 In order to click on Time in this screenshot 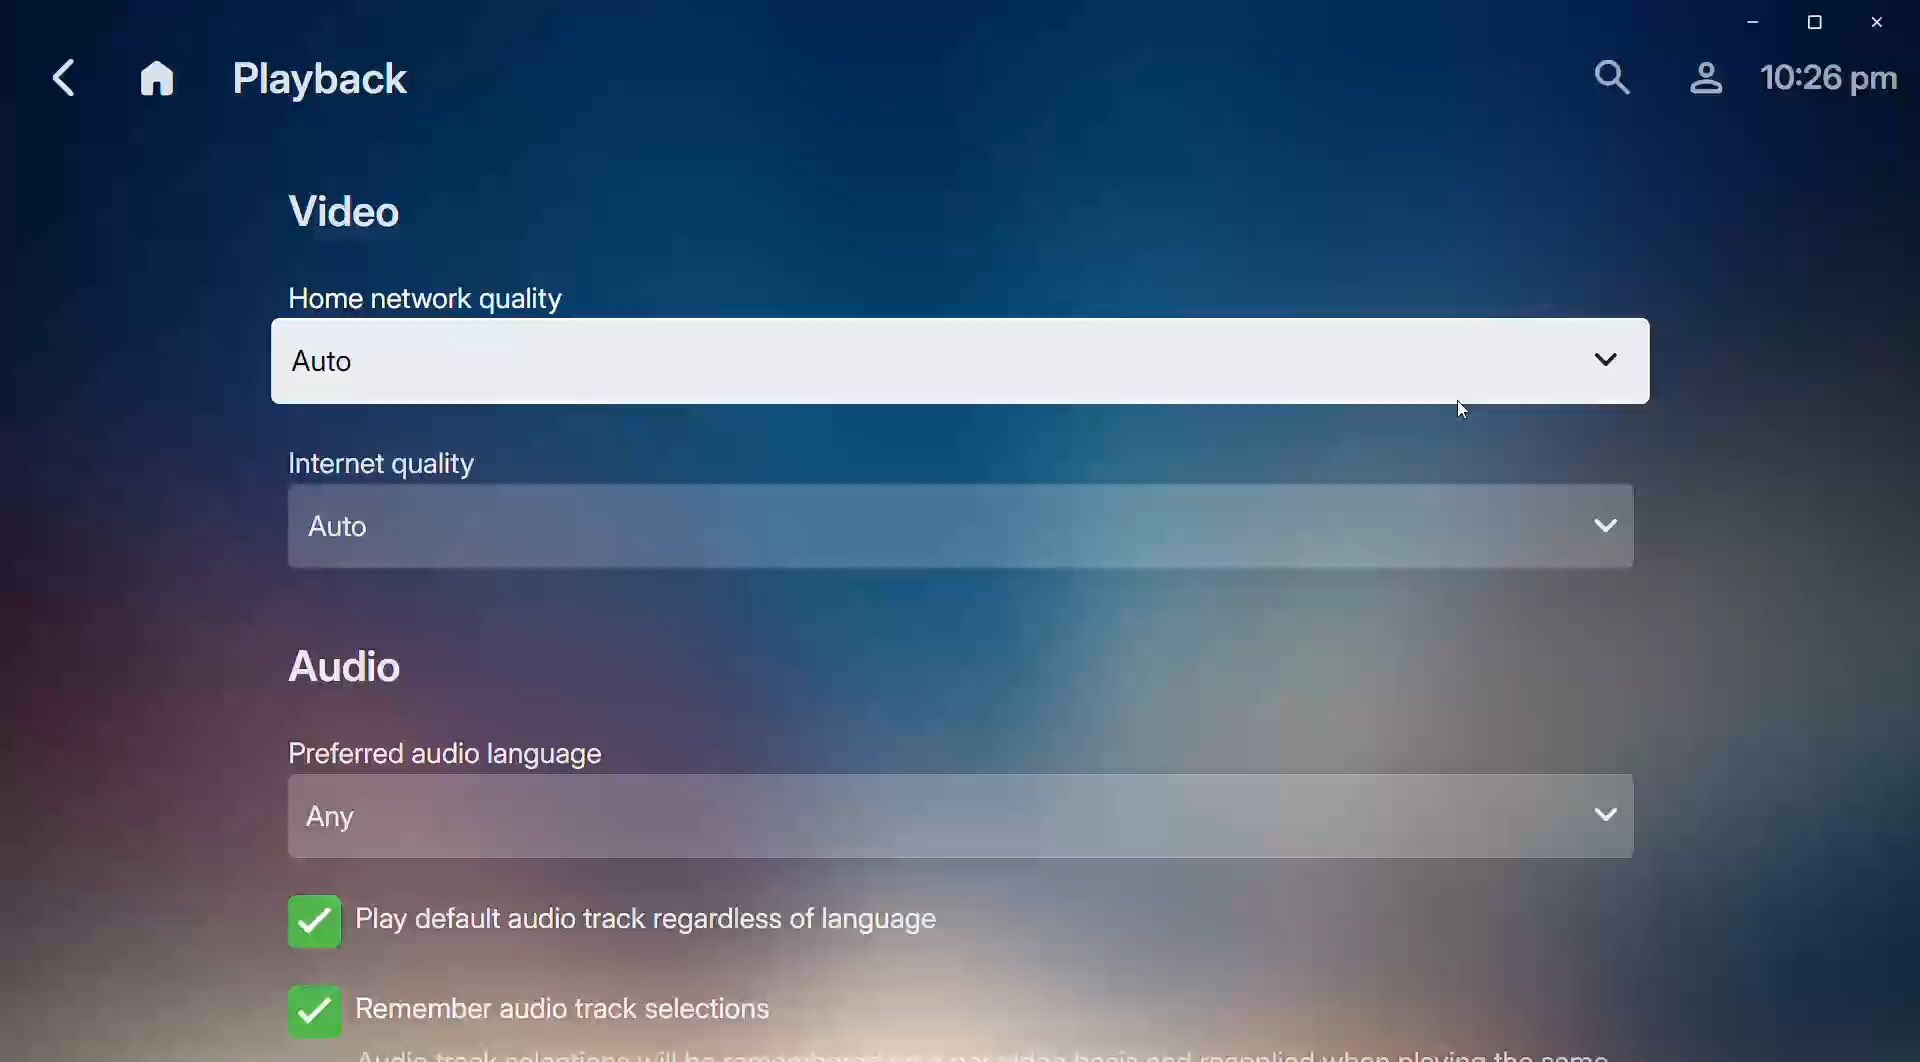, I will do `click(1831, 80)`.